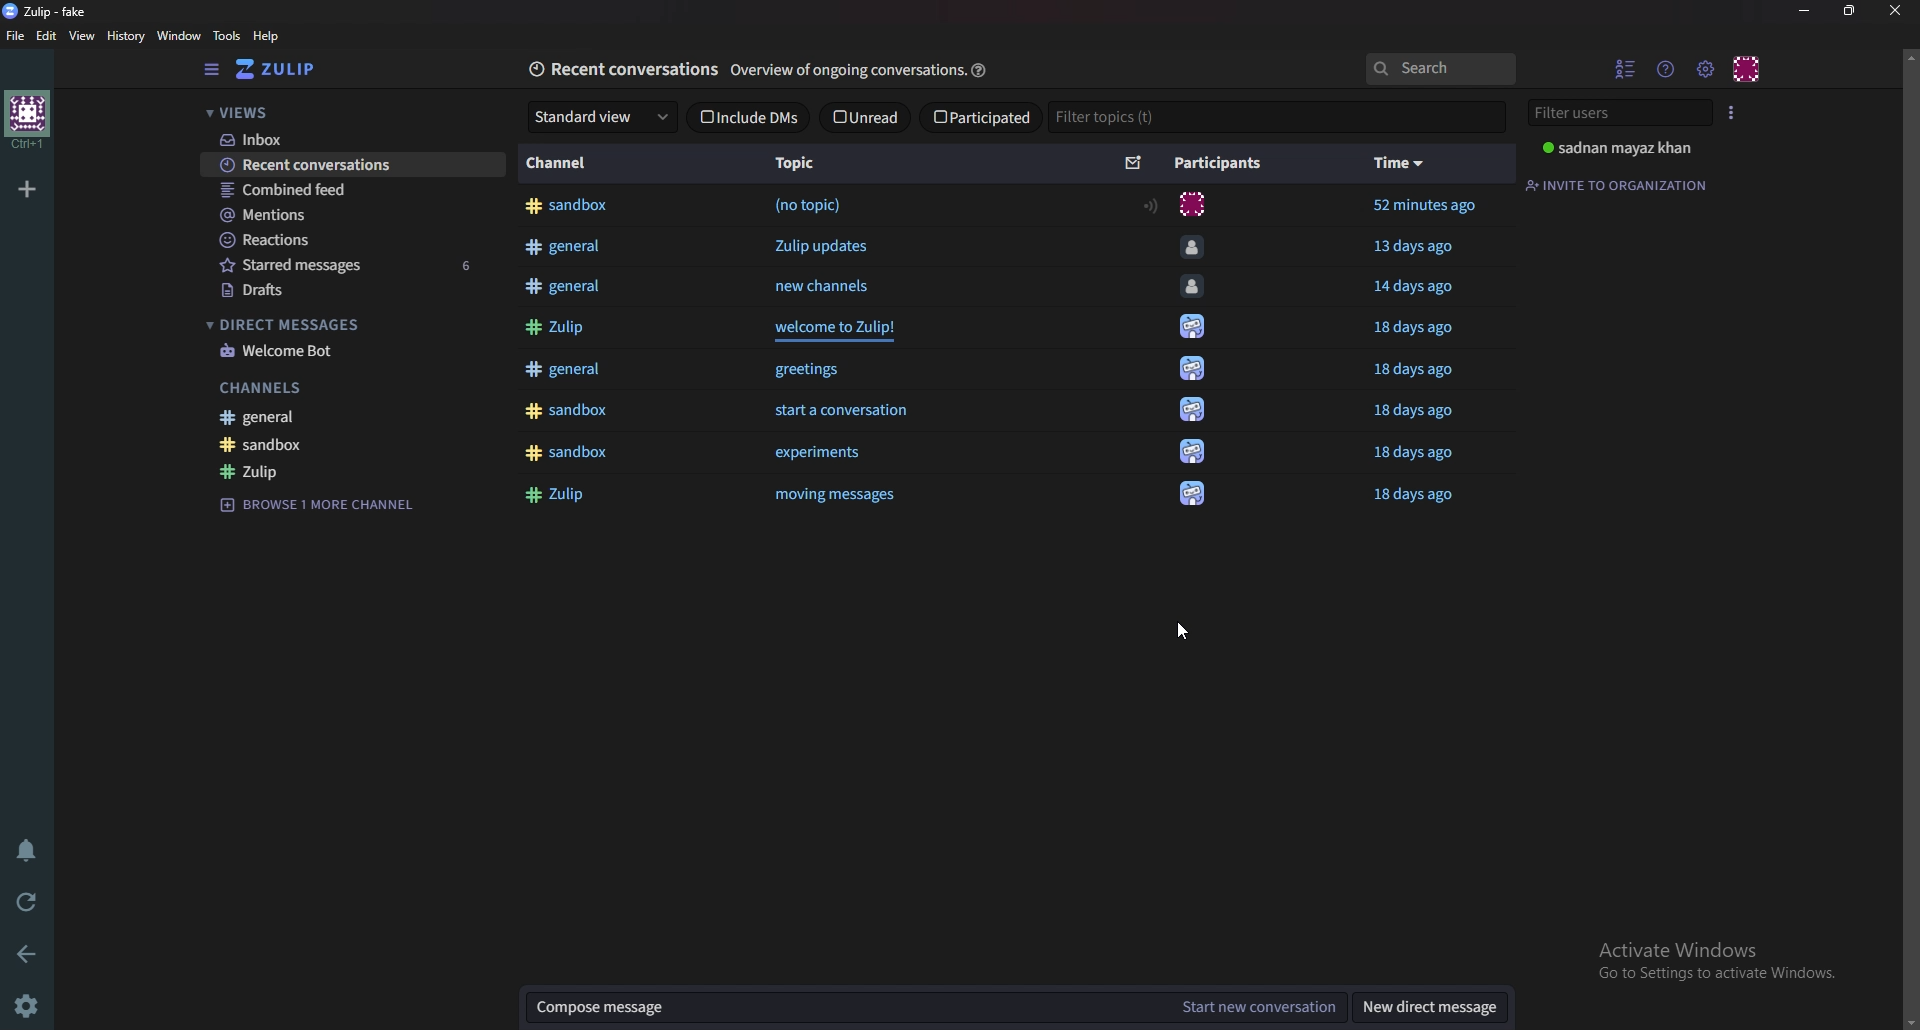 The width and height of the screenshot is (1920, 1030). I want to click on Include dms, so click(746, 115).